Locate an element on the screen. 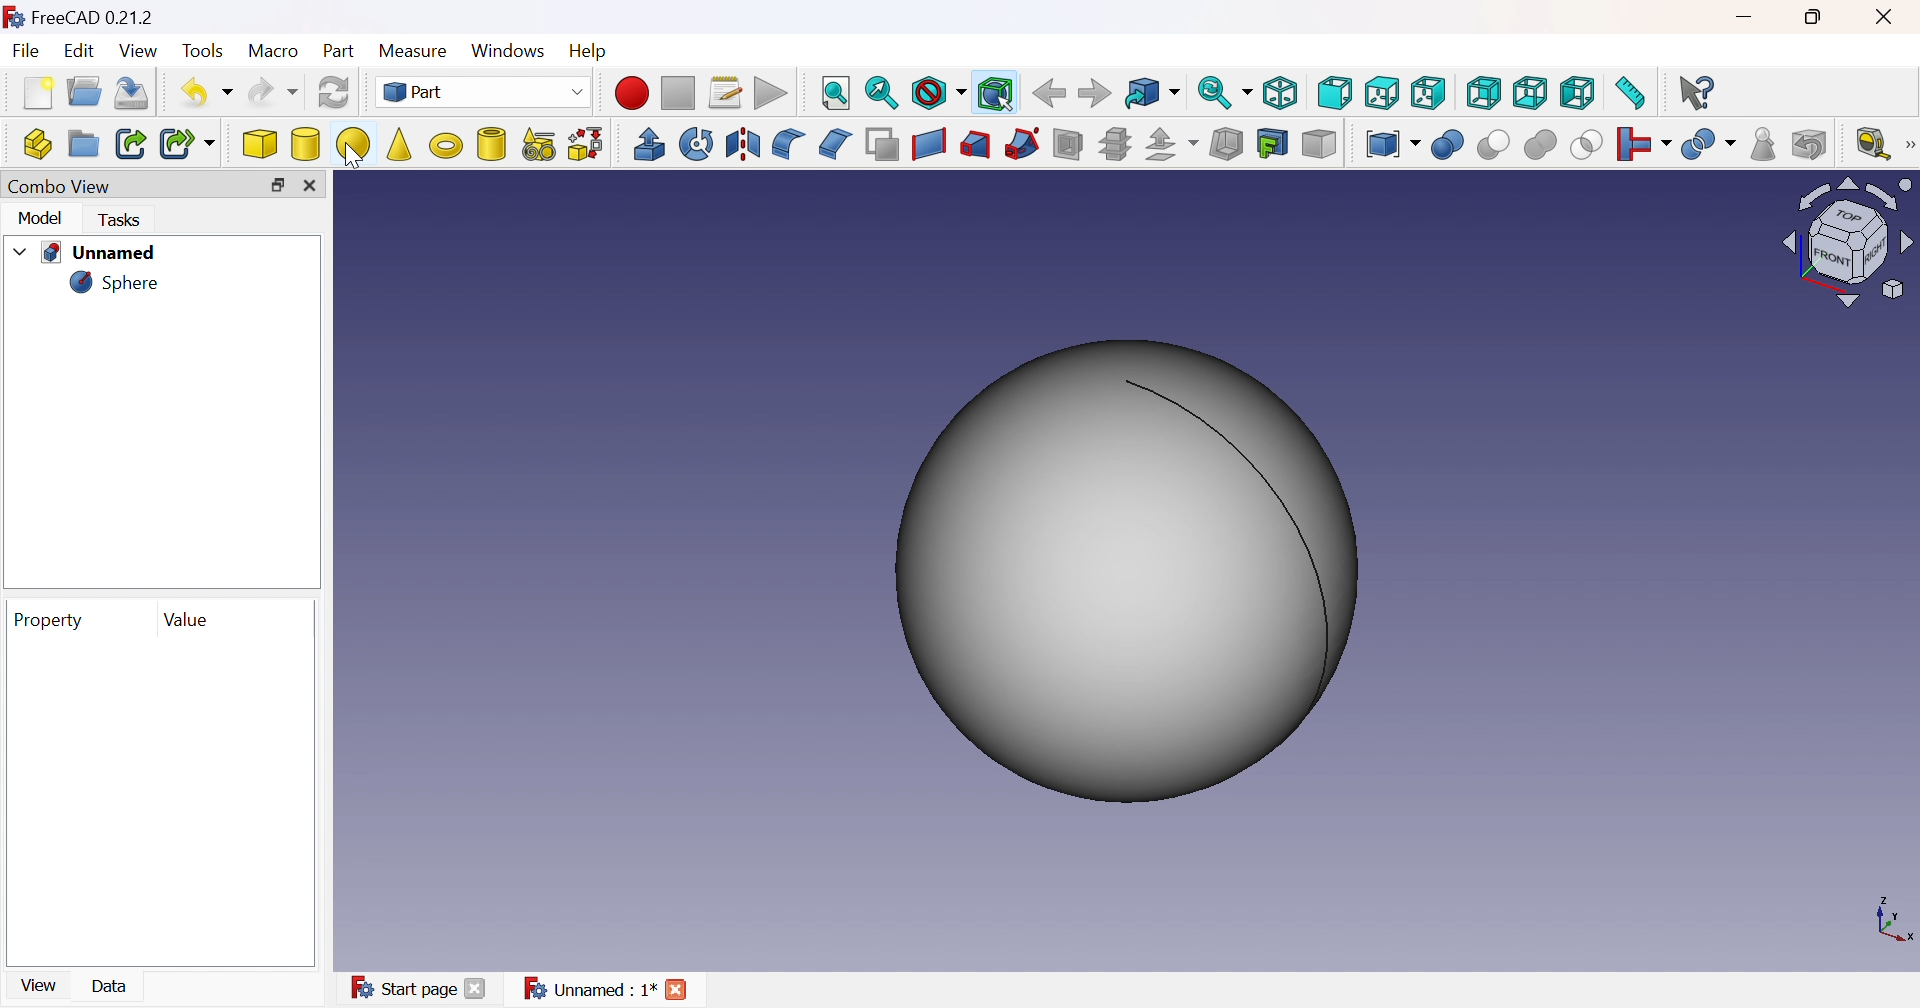 Image resolution: width=1920 pixels, height=1008 pixels. Right is located at coordinates (1431, 92).